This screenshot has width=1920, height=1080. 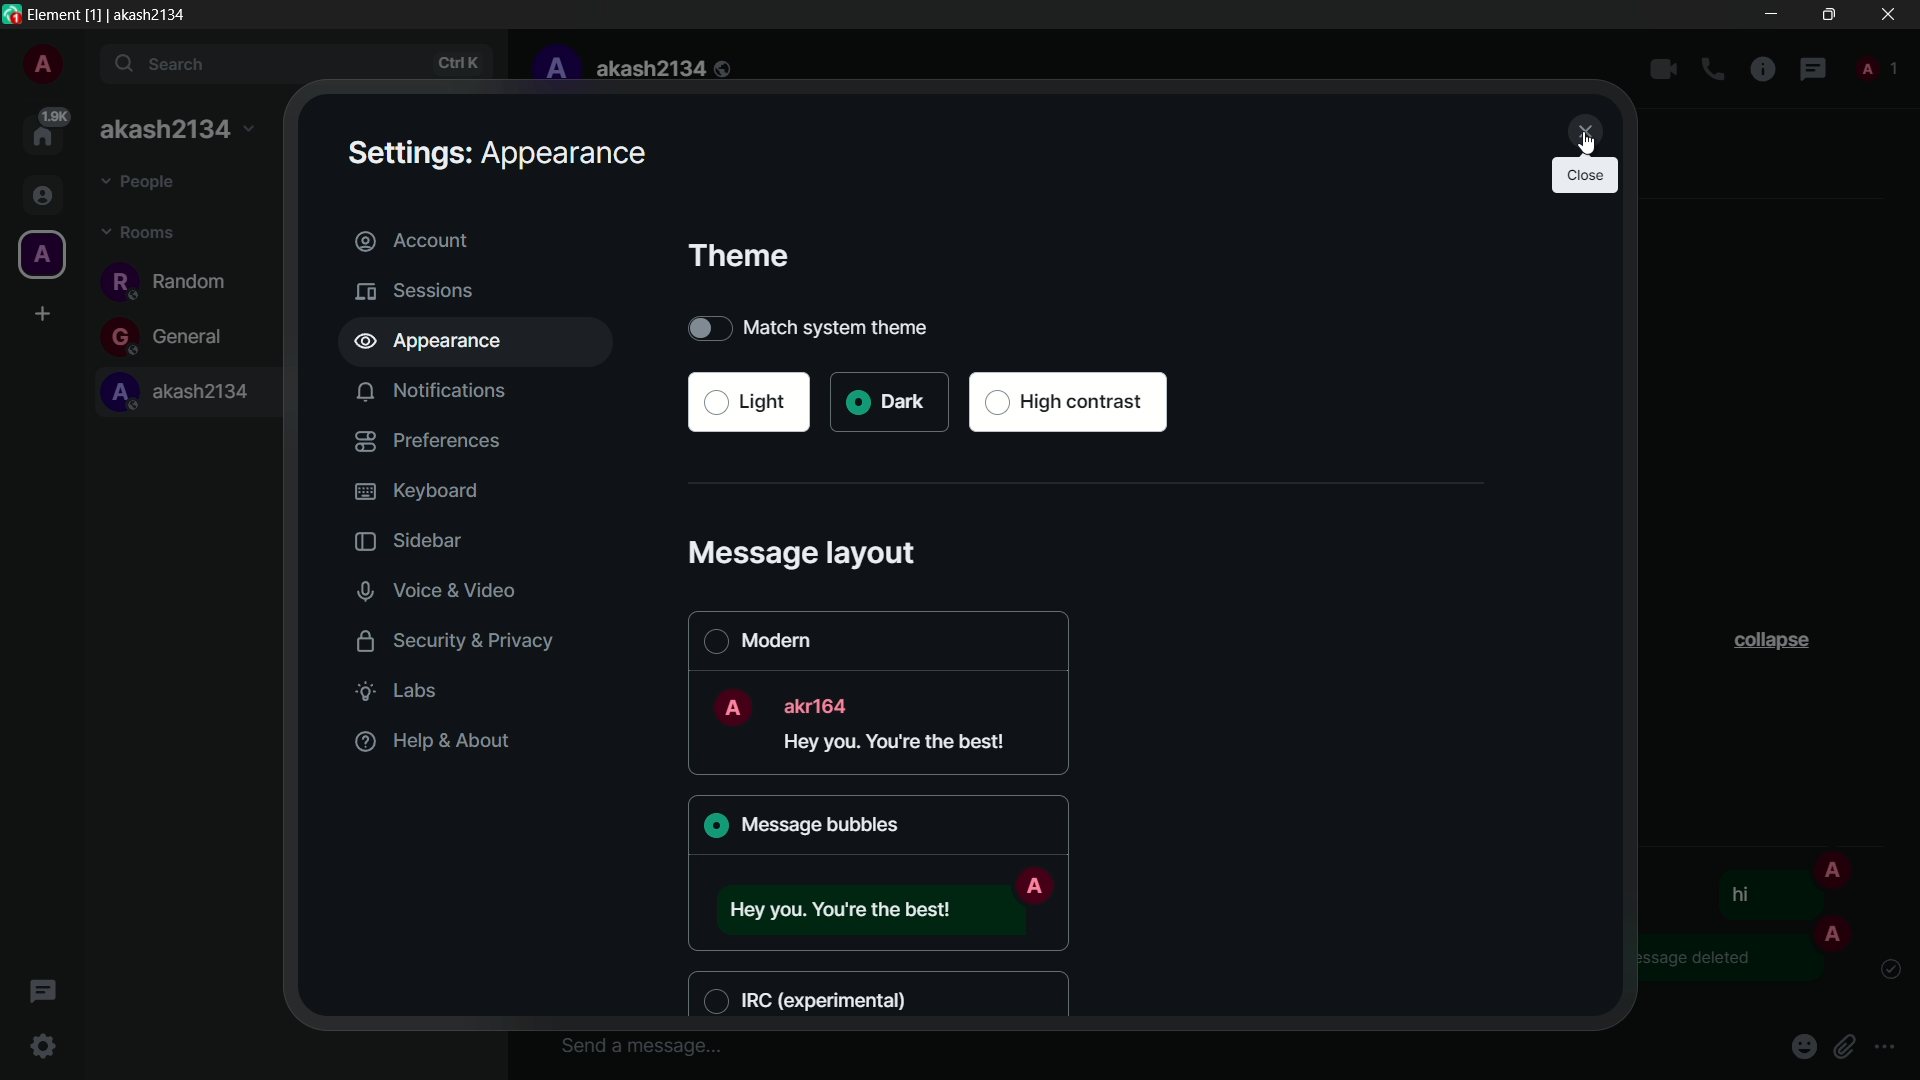 What do you see at coordinates (403, 691) in the screenshot?
I see `labs` at bounding box center [403, 691].